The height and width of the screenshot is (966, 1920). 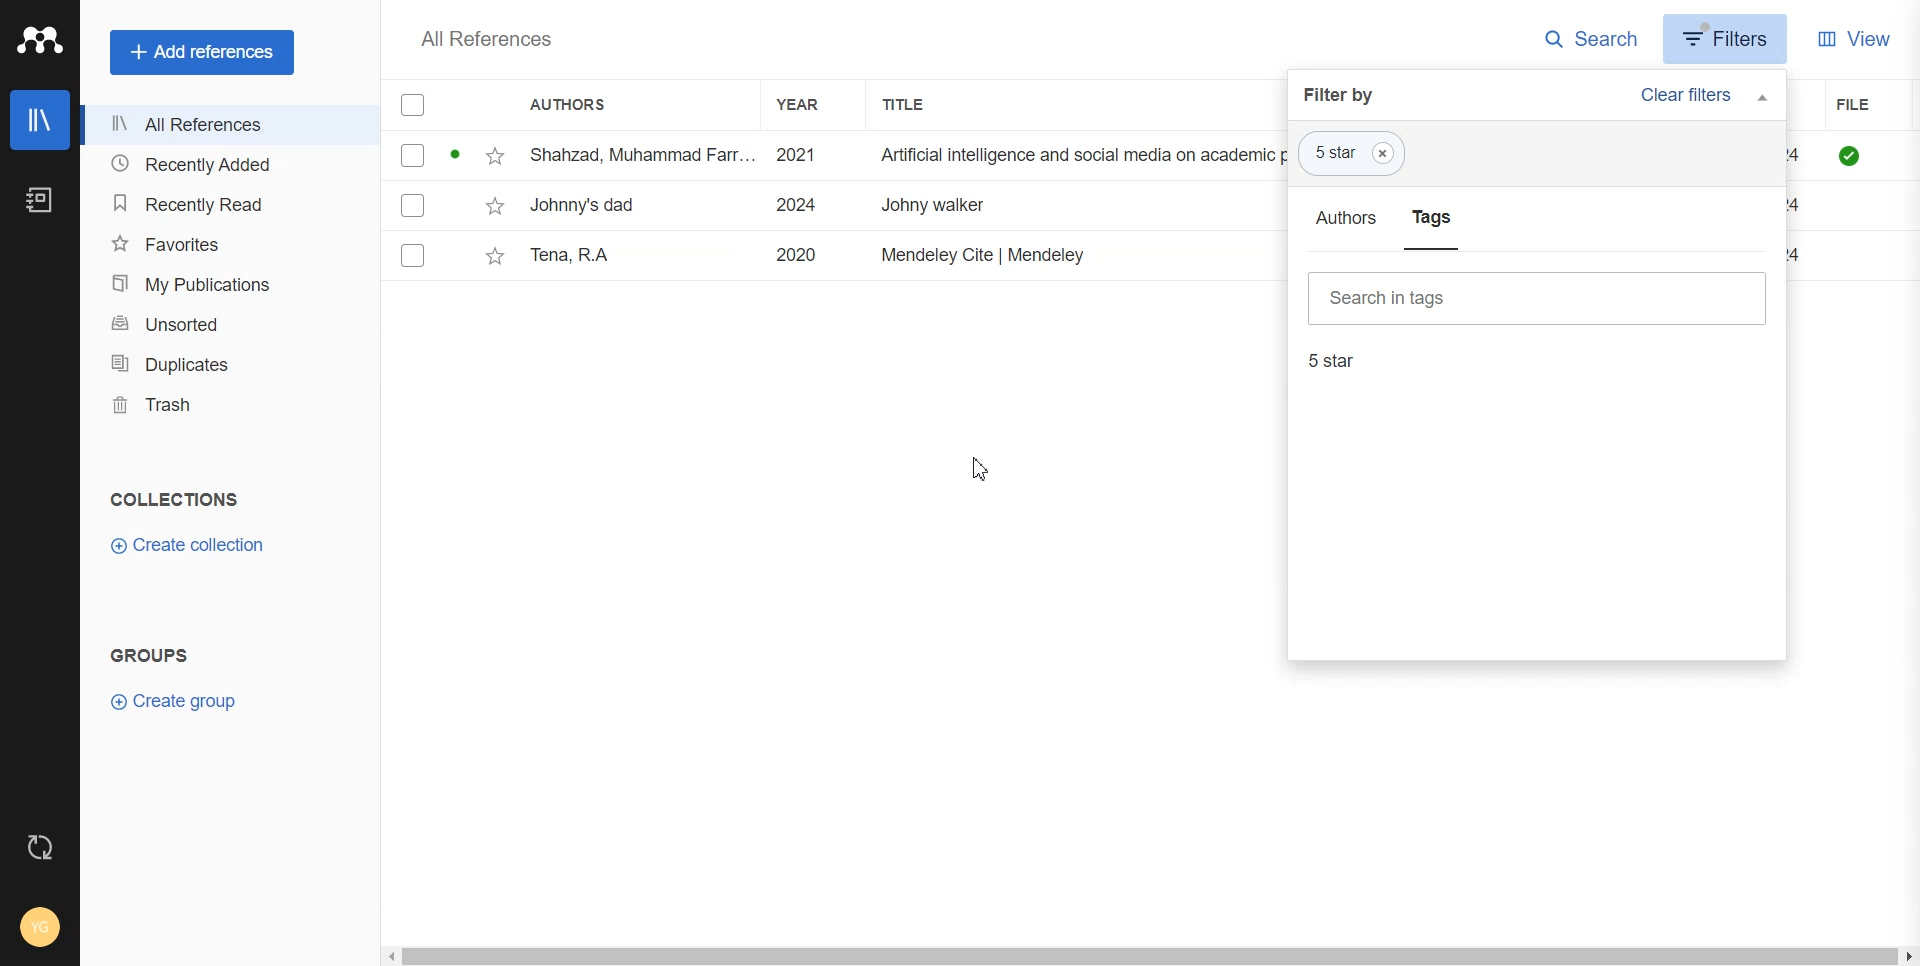 What do you see at coordinates (488, 39) in the screenshot?
I see `All References` at bounding box center [488, 39].